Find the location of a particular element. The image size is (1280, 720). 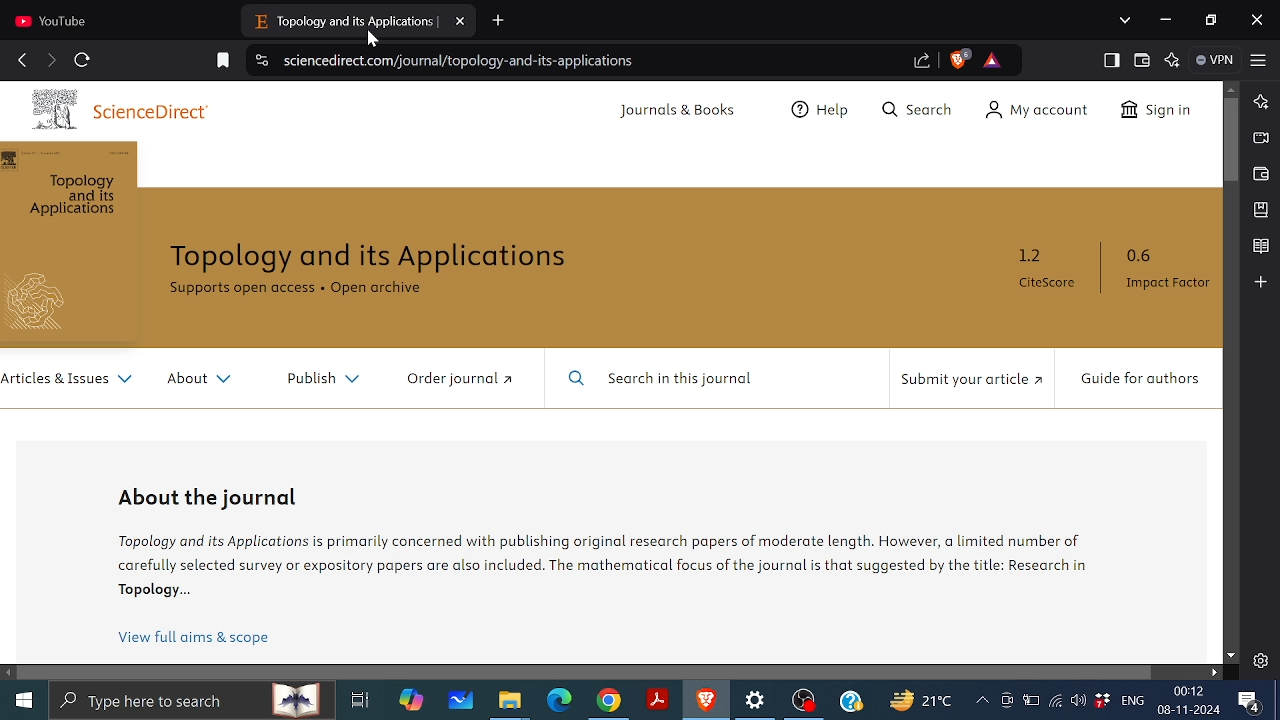

 wallet is located at coordinates (1143, 61).